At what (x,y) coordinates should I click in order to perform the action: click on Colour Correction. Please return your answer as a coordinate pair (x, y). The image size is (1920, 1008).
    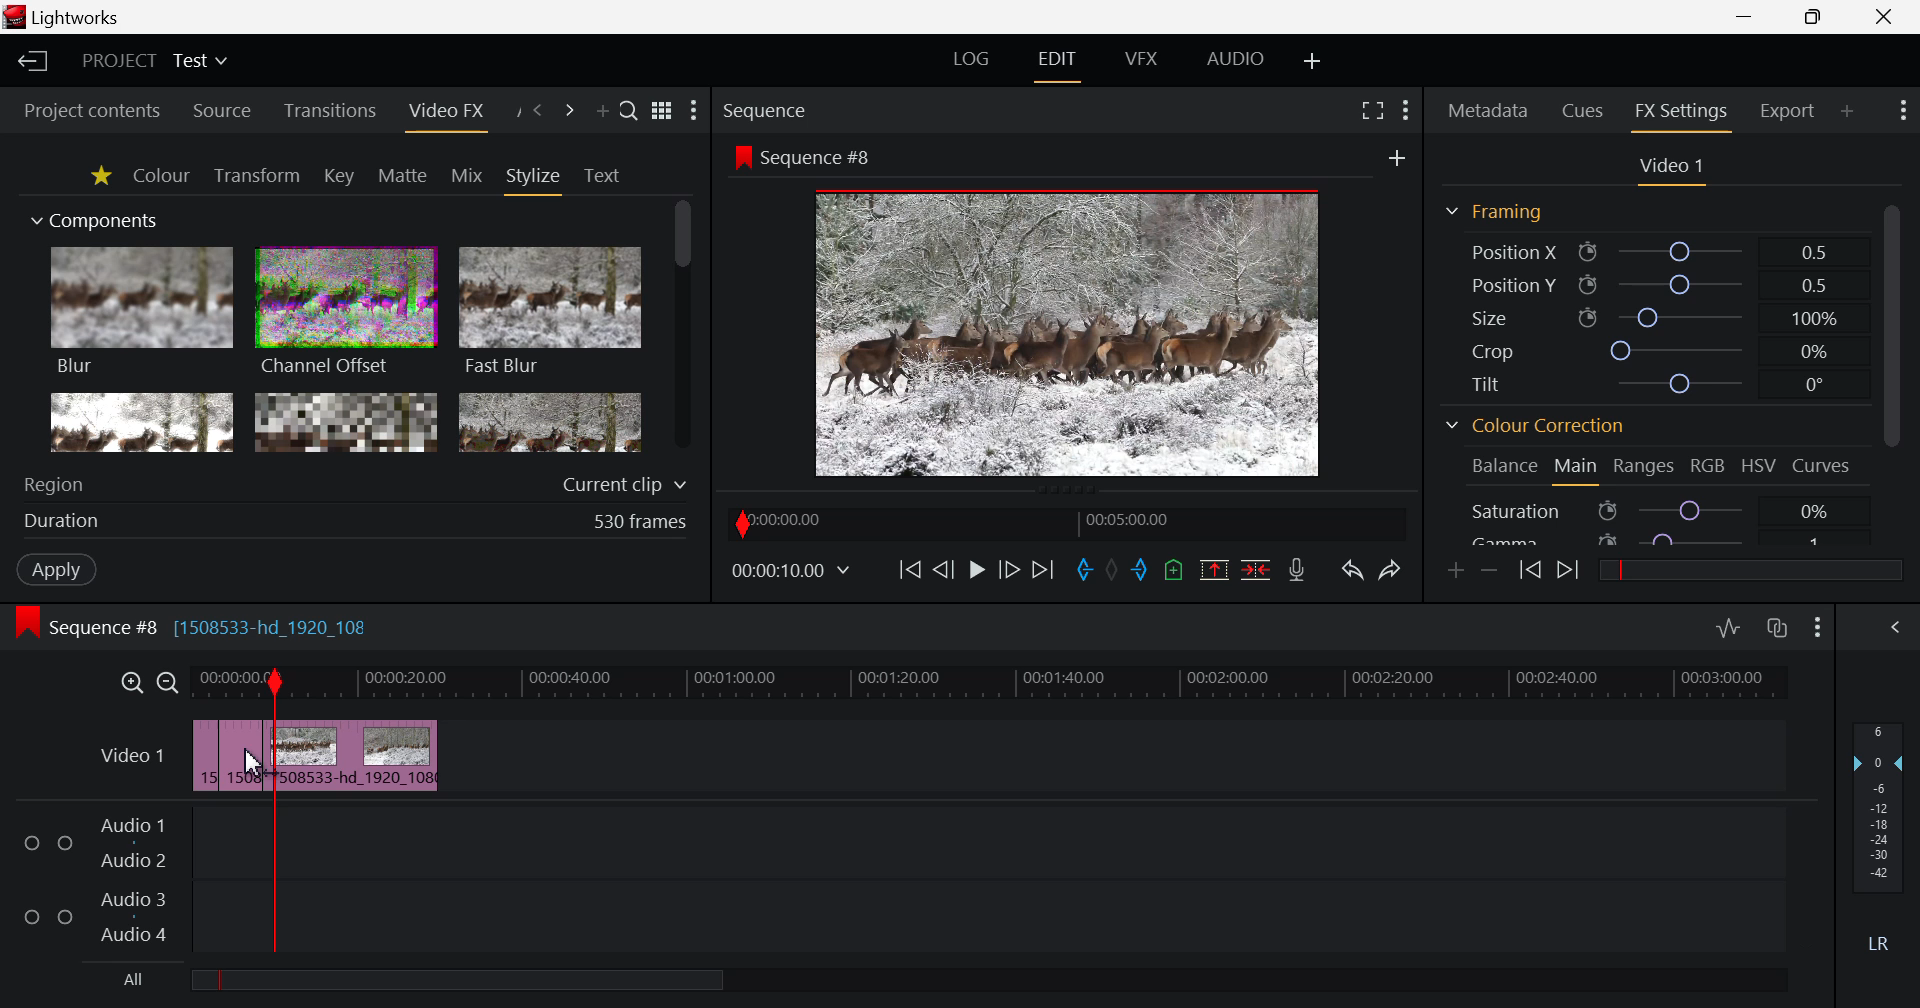
    Looking at the image, I should click on (1535, 427).